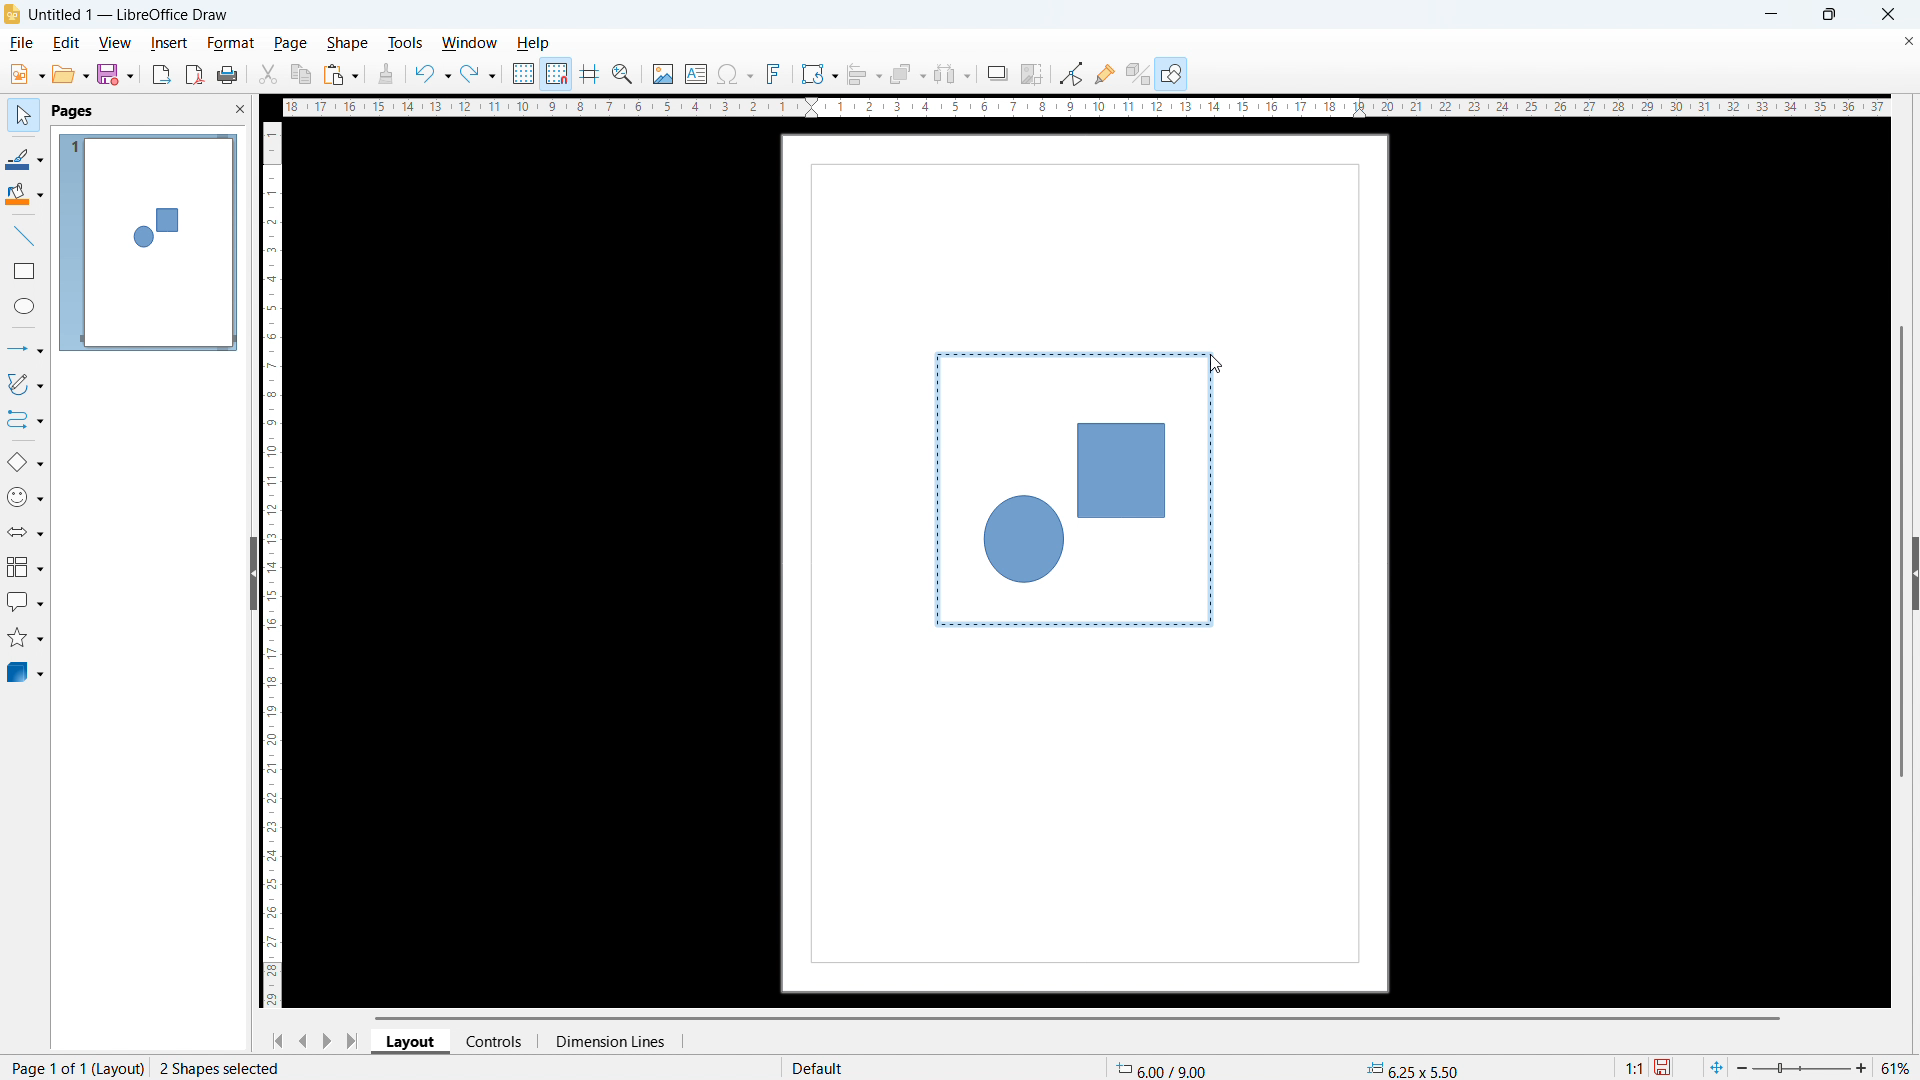 The image size is (1920, 1080). Describe the element at coordinates (534, 44) in the screenshot. I see `help` at that location.